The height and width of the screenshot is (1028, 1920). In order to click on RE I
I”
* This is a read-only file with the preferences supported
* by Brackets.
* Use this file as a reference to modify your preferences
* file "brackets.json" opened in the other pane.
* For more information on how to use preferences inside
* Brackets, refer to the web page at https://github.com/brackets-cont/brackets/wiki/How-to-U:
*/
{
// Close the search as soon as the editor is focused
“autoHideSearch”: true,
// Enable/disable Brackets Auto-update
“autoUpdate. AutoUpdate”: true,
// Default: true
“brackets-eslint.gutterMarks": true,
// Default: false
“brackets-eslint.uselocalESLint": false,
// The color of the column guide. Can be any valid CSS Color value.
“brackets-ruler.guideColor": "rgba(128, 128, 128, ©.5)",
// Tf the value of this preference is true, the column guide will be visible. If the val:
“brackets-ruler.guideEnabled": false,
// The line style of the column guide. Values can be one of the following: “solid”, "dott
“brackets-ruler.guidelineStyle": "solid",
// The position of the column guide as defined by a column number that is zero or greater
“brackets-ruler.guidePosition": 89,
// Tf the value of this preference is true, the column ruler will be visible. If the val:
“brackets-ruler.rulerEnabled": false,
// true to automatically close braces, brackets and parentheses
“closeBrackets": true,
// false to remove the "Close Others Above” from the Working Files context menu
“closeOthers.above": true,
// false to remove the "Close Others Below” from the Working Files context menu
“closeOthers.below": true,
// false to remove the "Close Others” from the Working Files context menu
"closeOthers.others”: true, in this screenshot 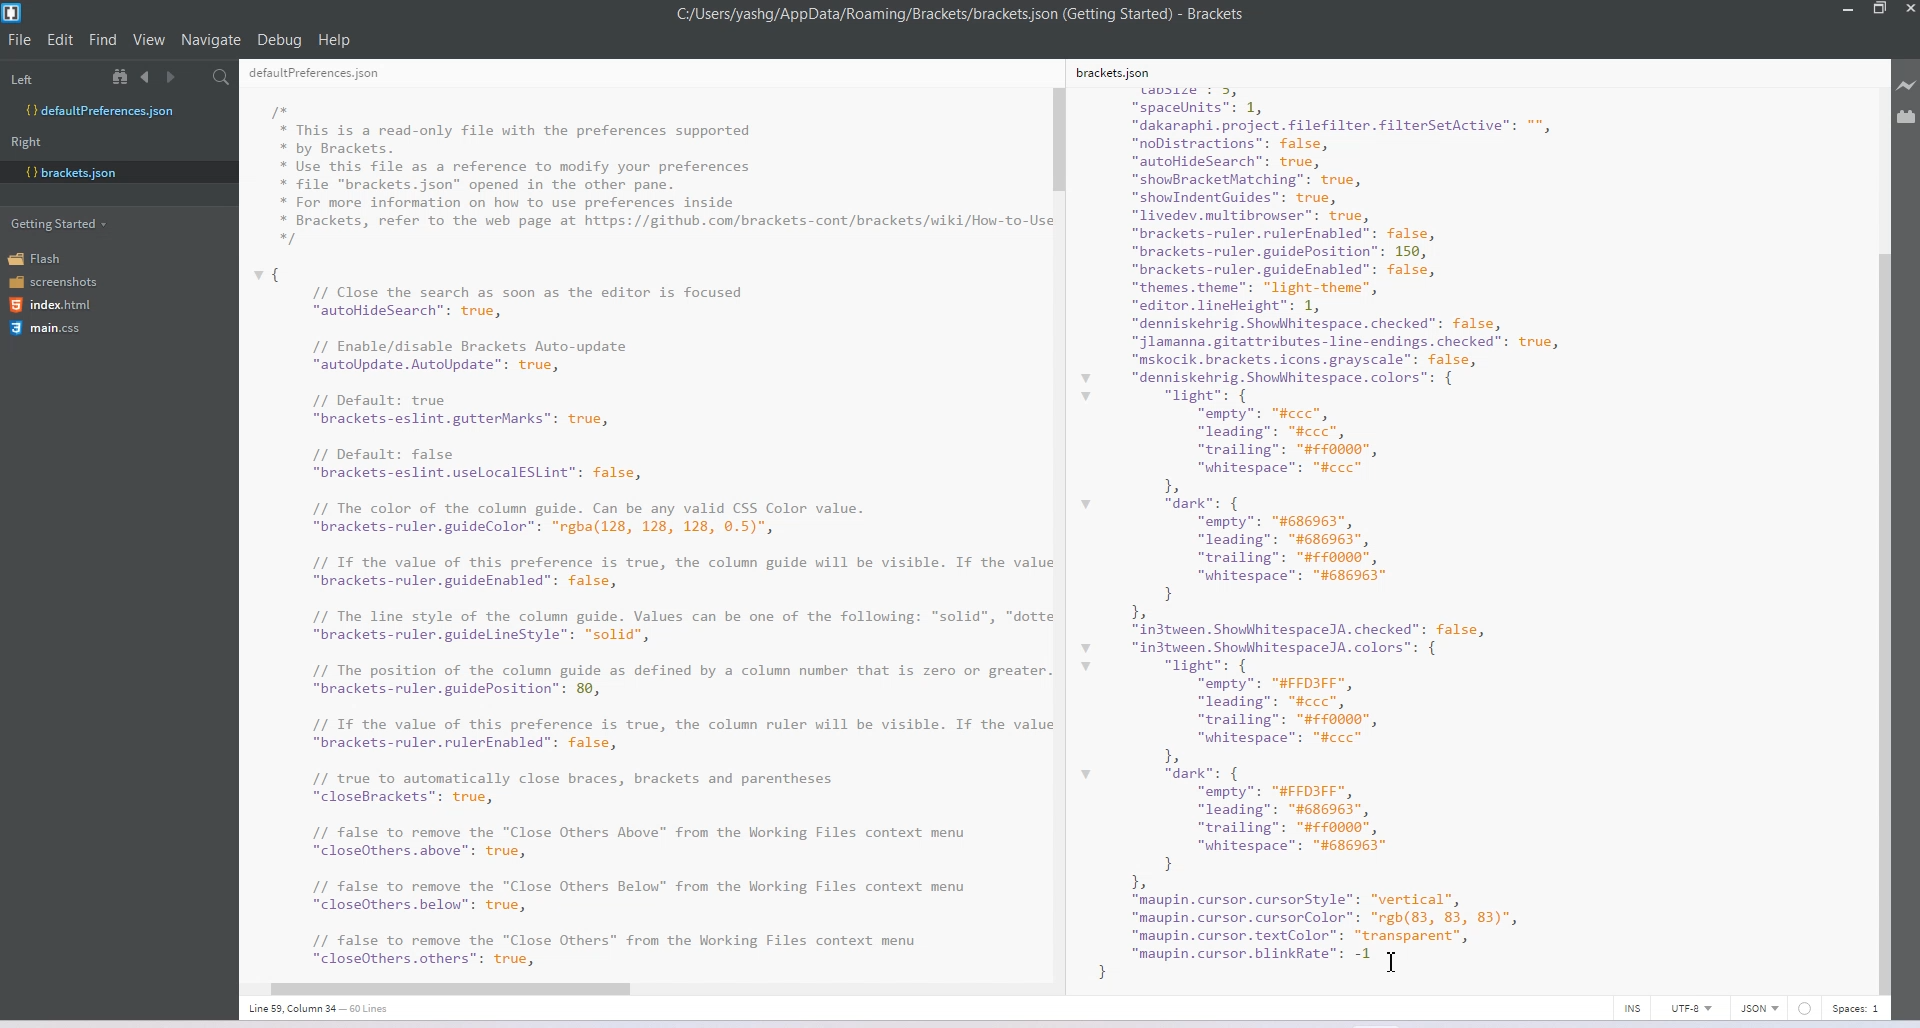, I will do `click(644, 517)`.